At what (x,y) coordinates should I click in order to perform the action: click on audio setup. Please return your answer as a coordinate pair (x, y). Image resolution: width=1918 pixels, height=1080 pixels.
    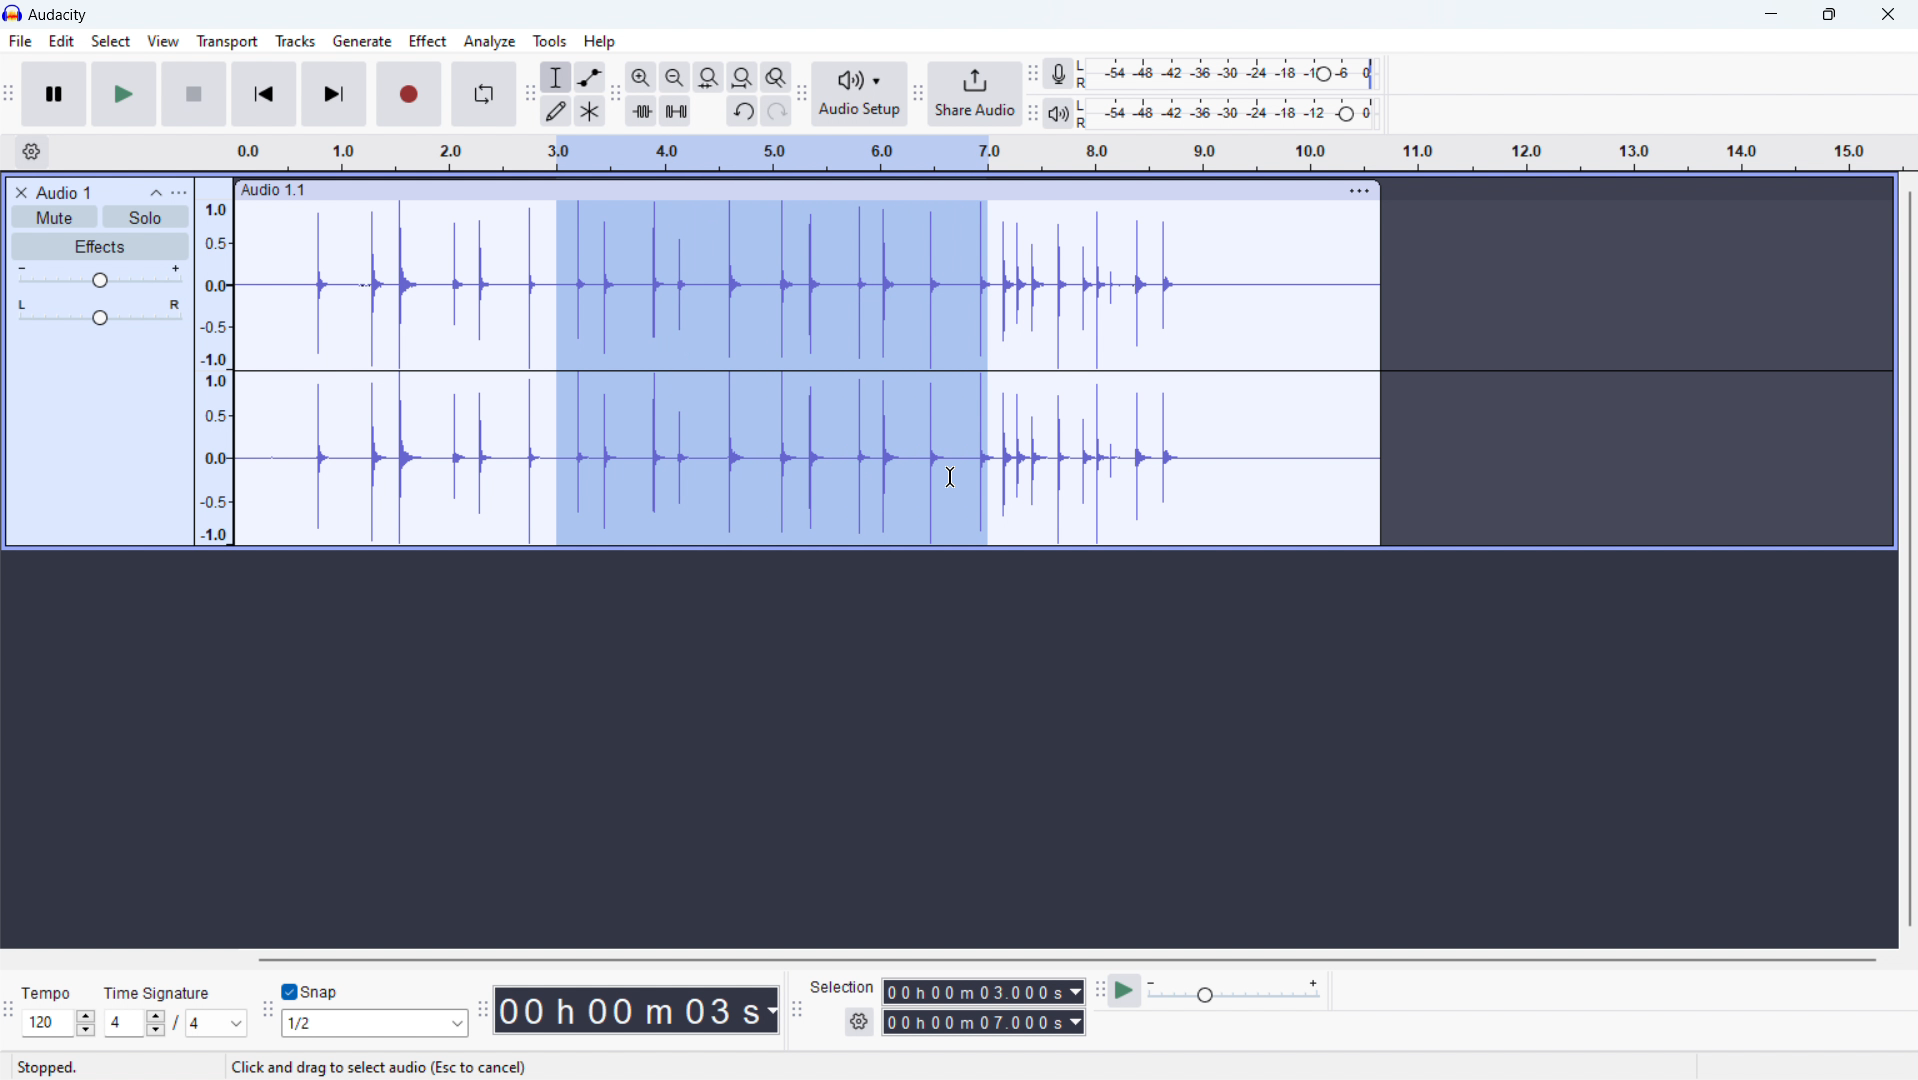
    Looking at the image, I should click on (861, 93).